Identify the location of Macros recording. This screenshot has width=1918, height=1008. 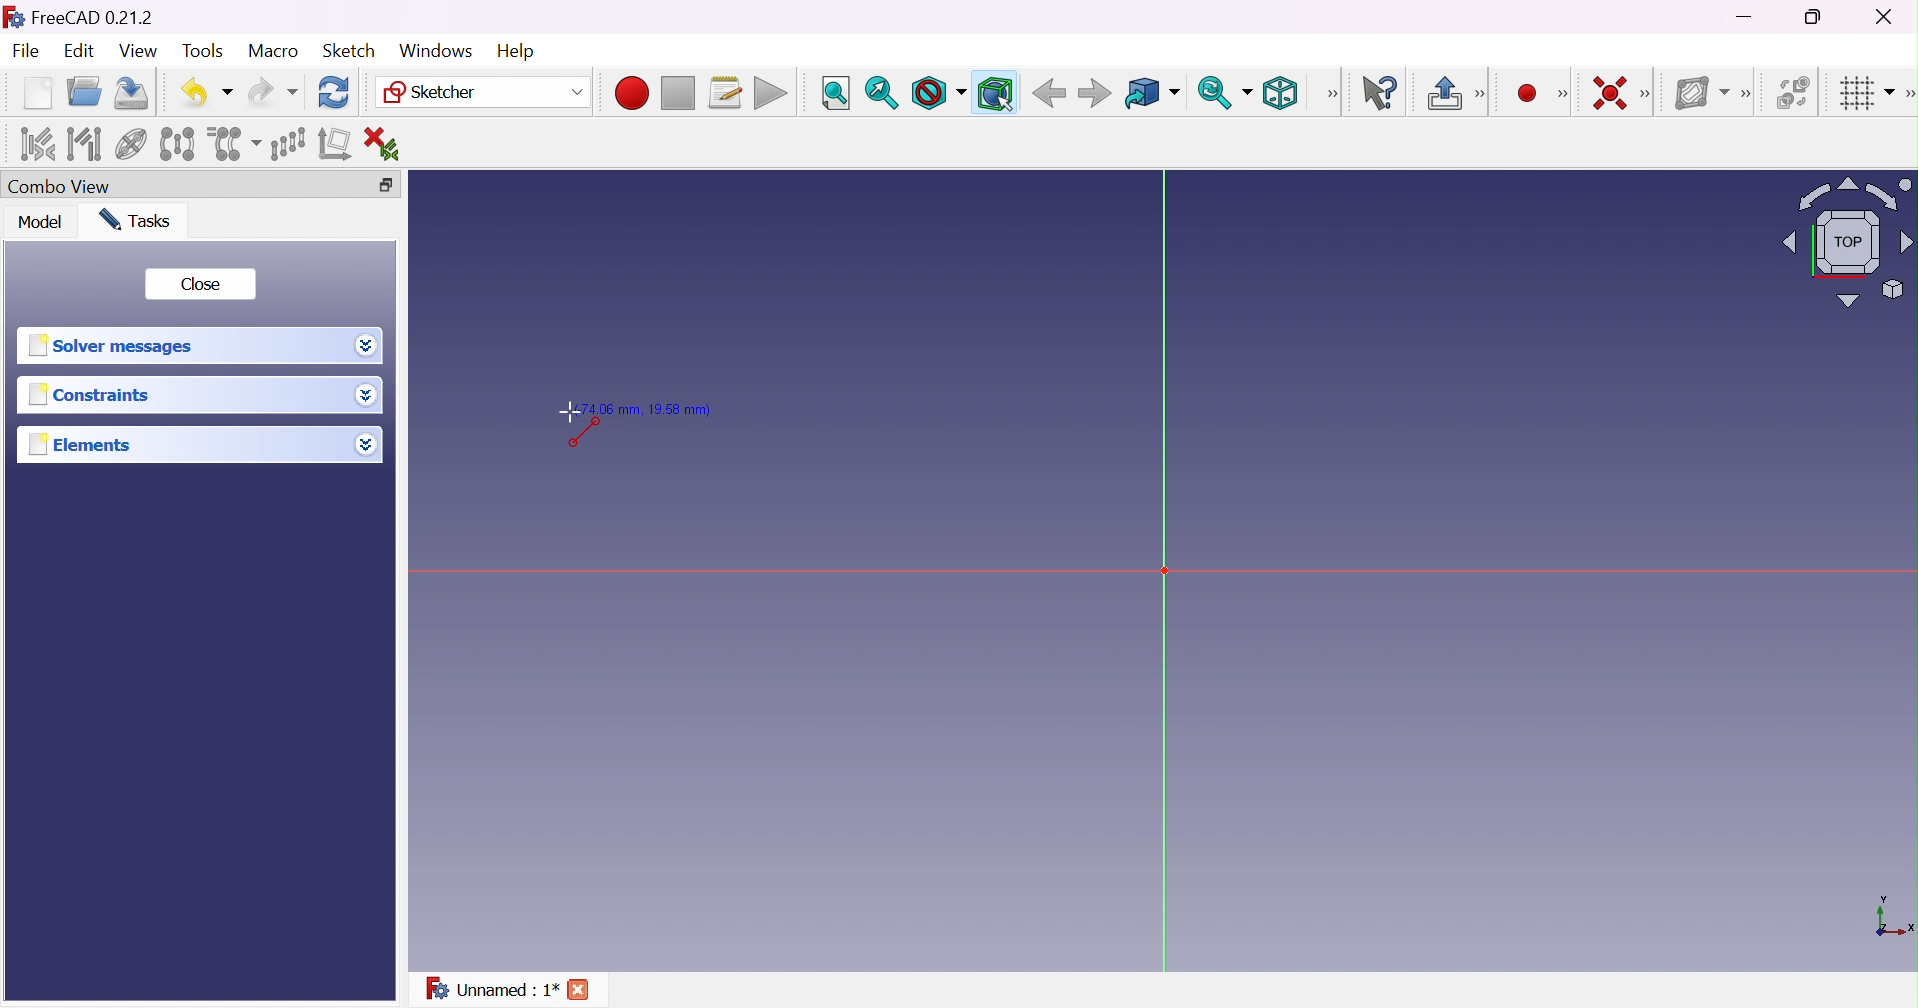
(630, 93).